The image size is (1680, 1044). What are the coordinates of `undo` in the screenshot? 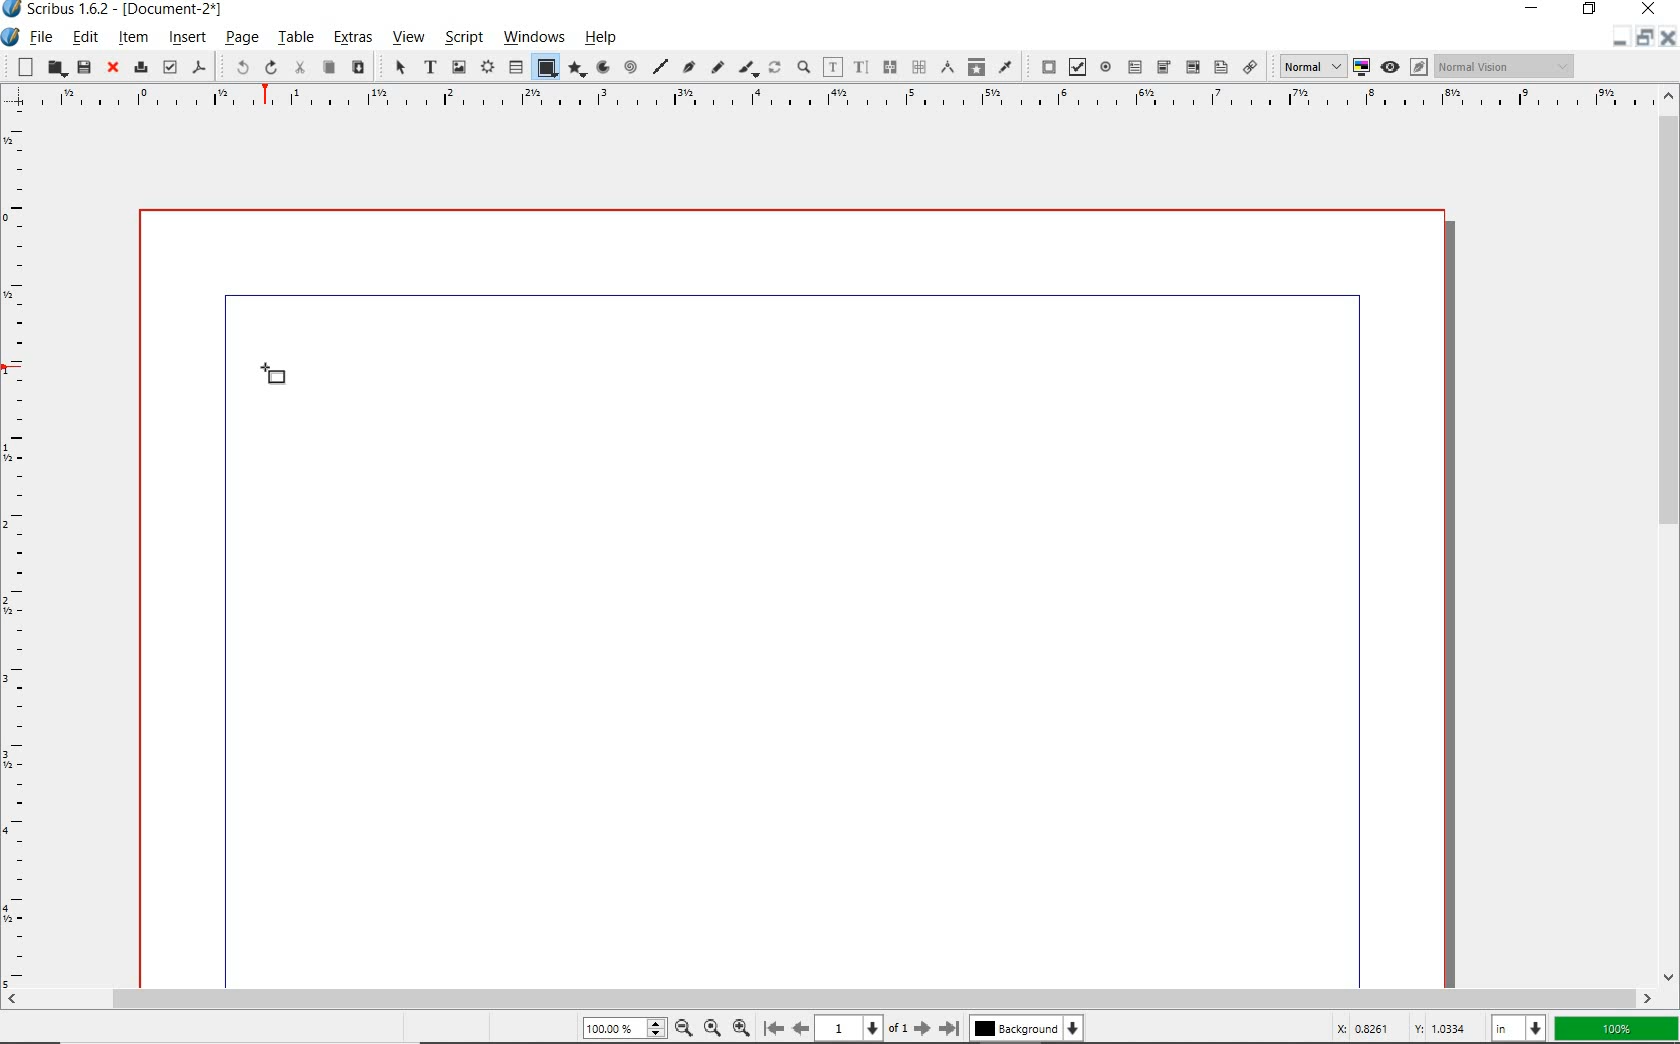 It's located at (236, 68).